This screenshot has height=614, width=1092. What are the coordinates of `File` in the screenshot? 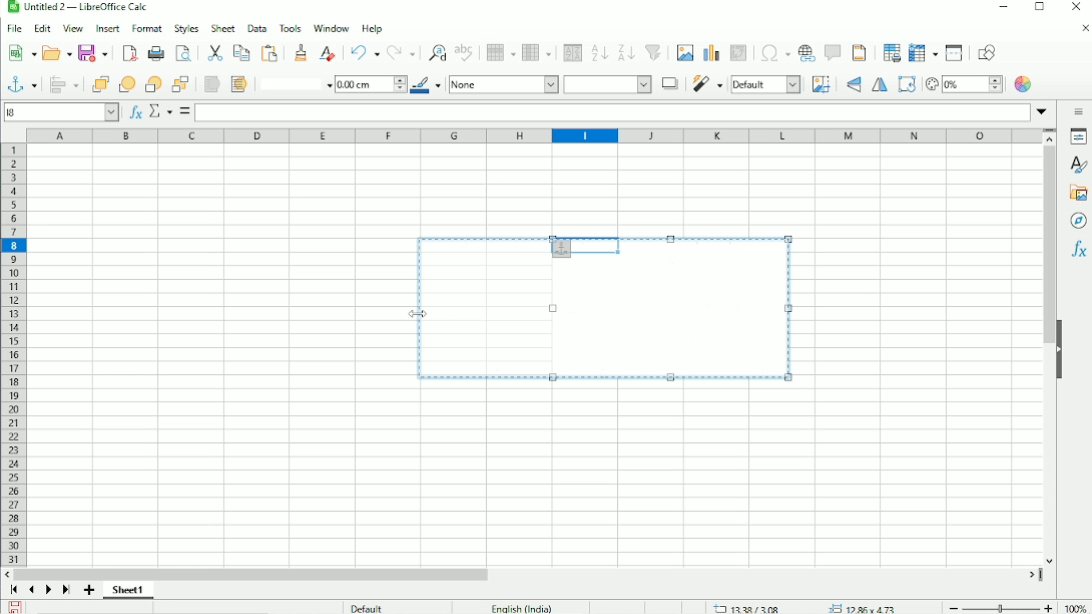 It's located at (14, 29).